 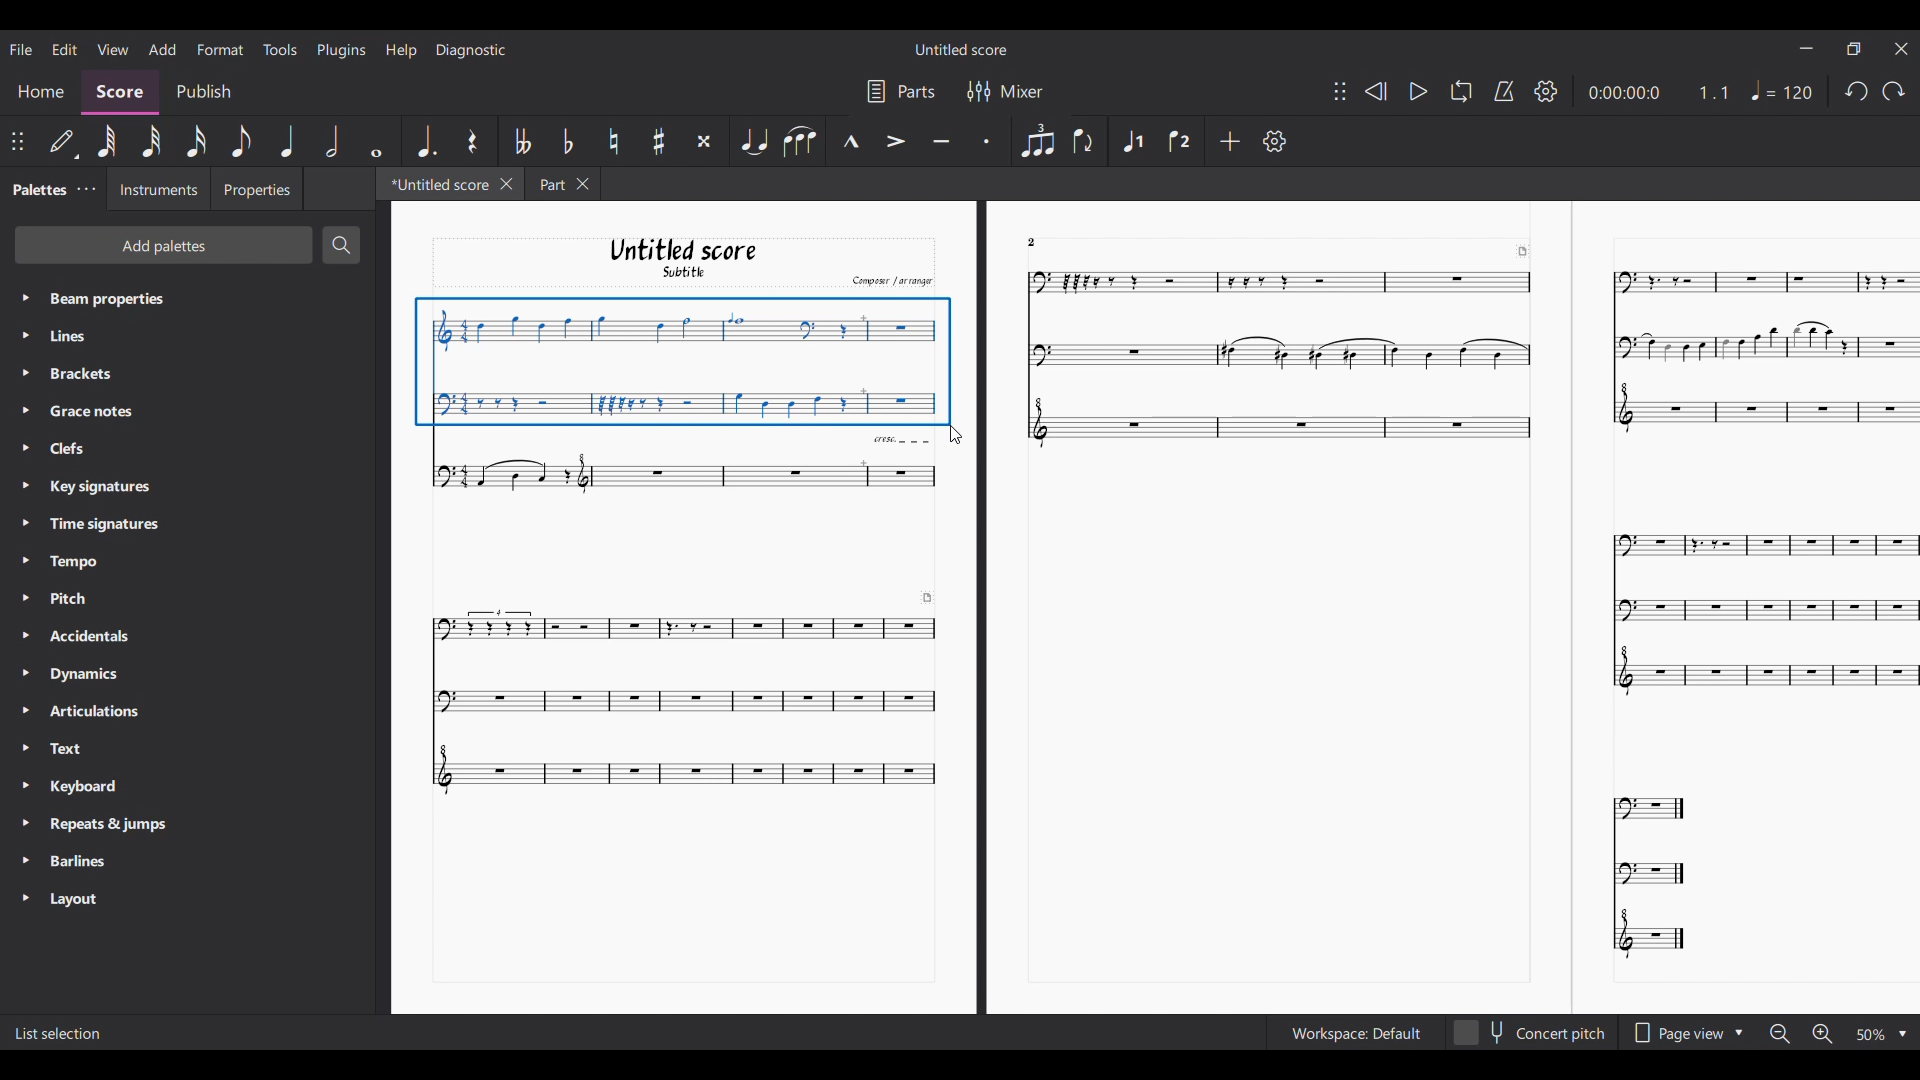 What do you see at coordinates (202, 91) in the screenshot?
I see `Publish` at bounding box center [202, 91].